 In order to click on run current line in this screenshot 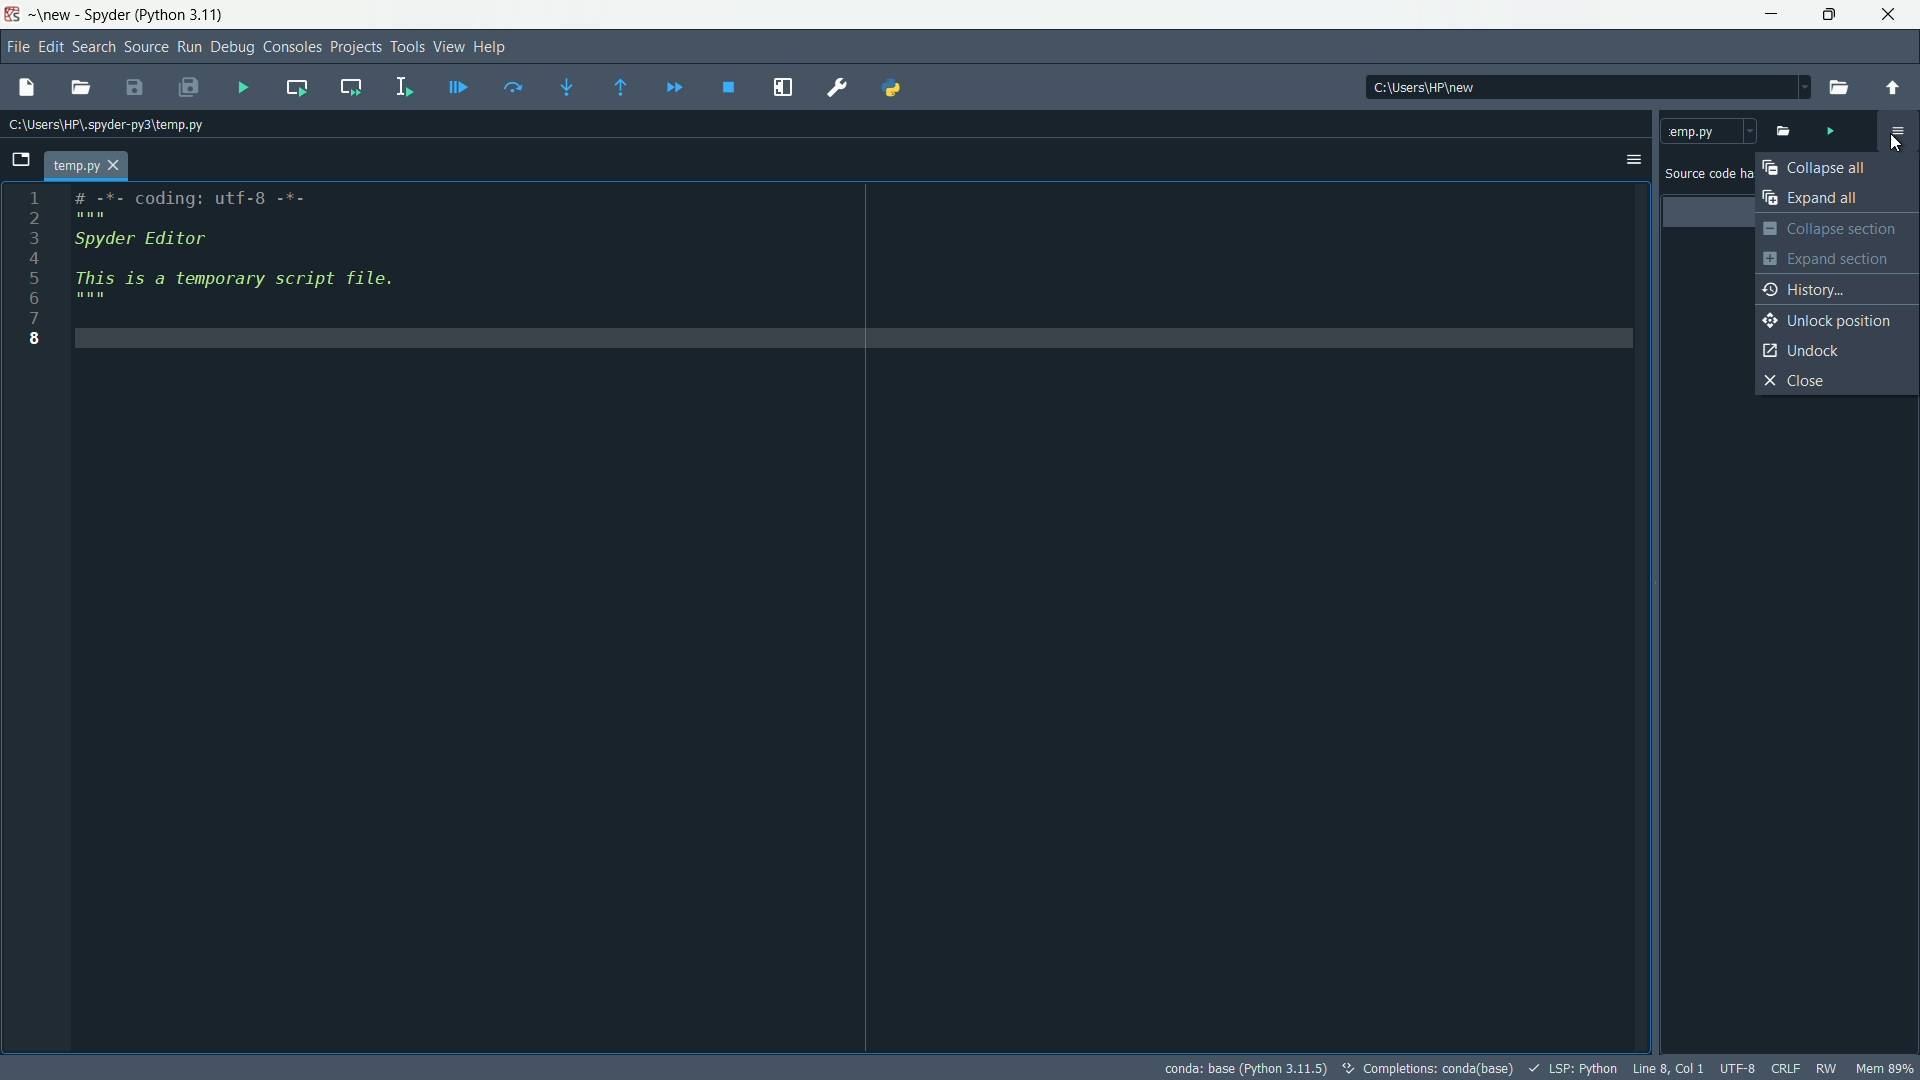, I will do `click(514, 89)`.